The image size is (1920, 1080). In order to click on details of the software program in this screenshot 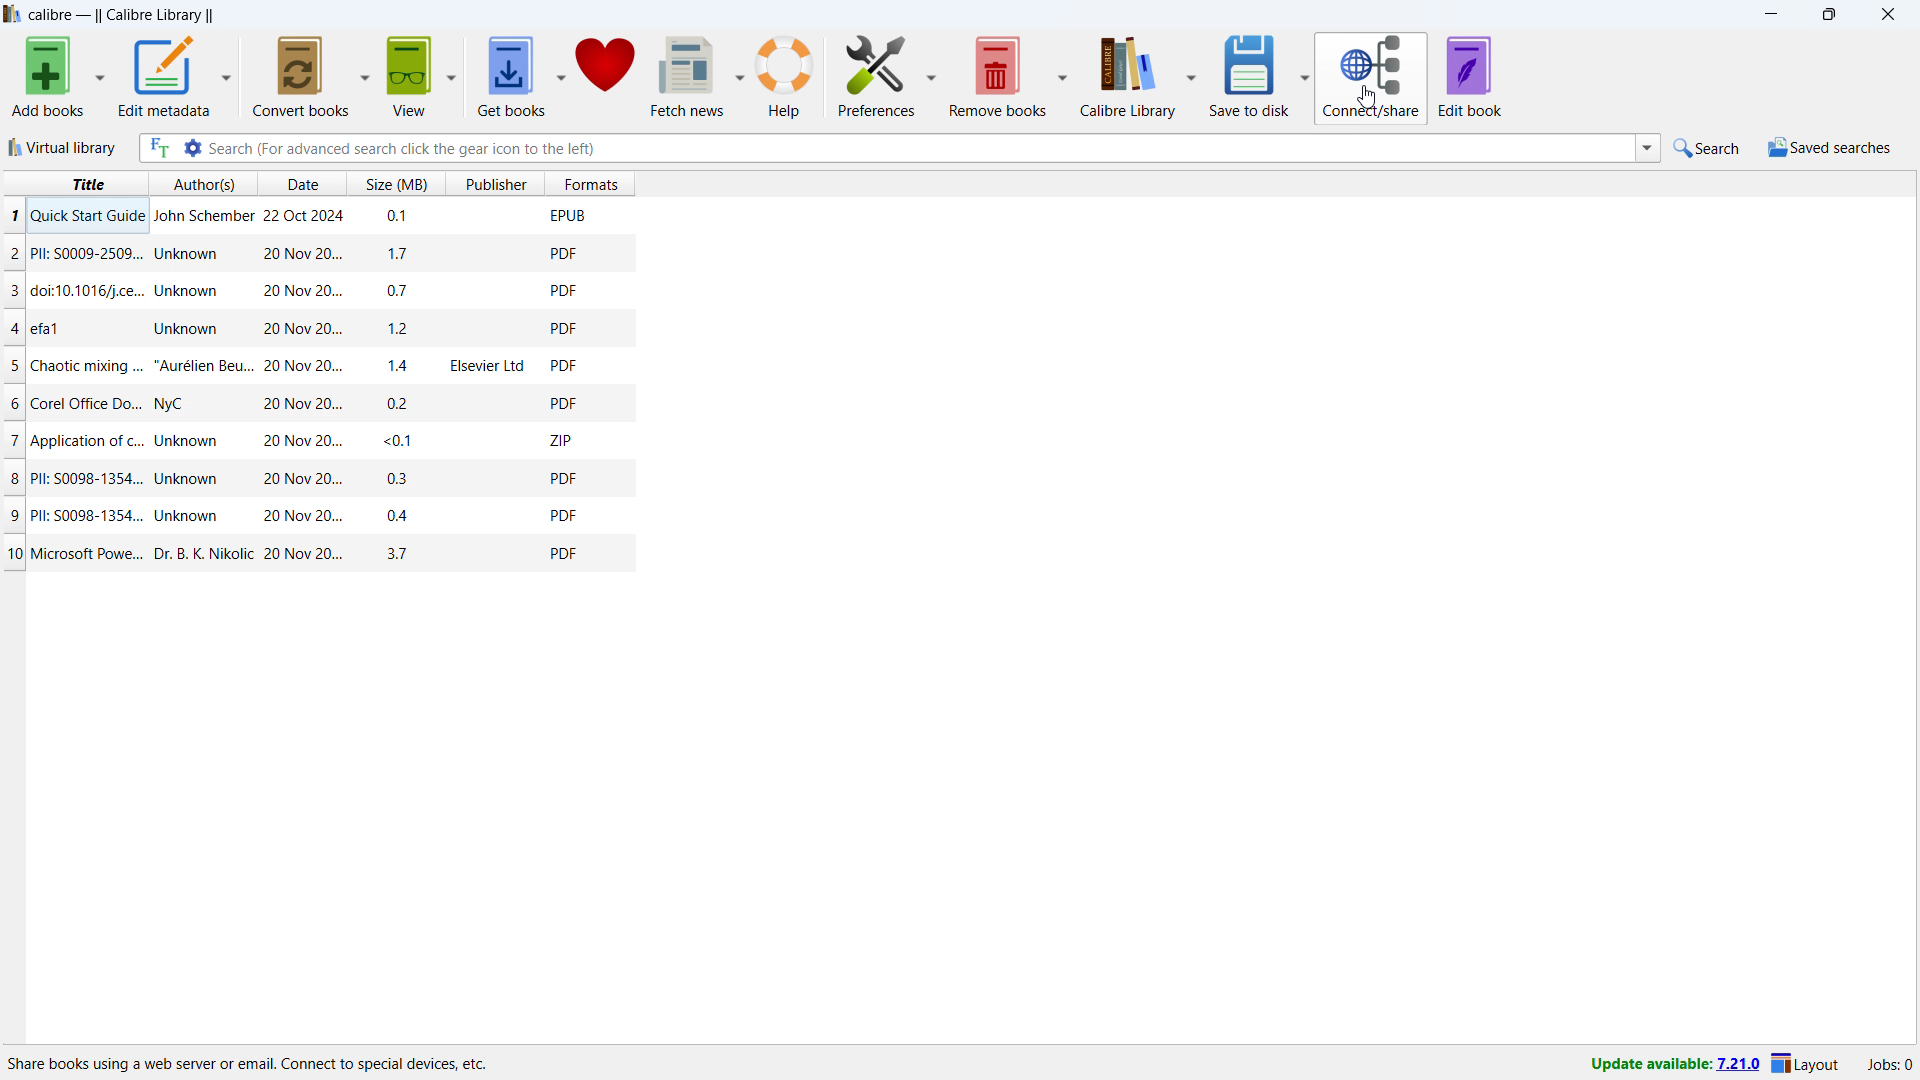, I will do `click(251, 1059)`.